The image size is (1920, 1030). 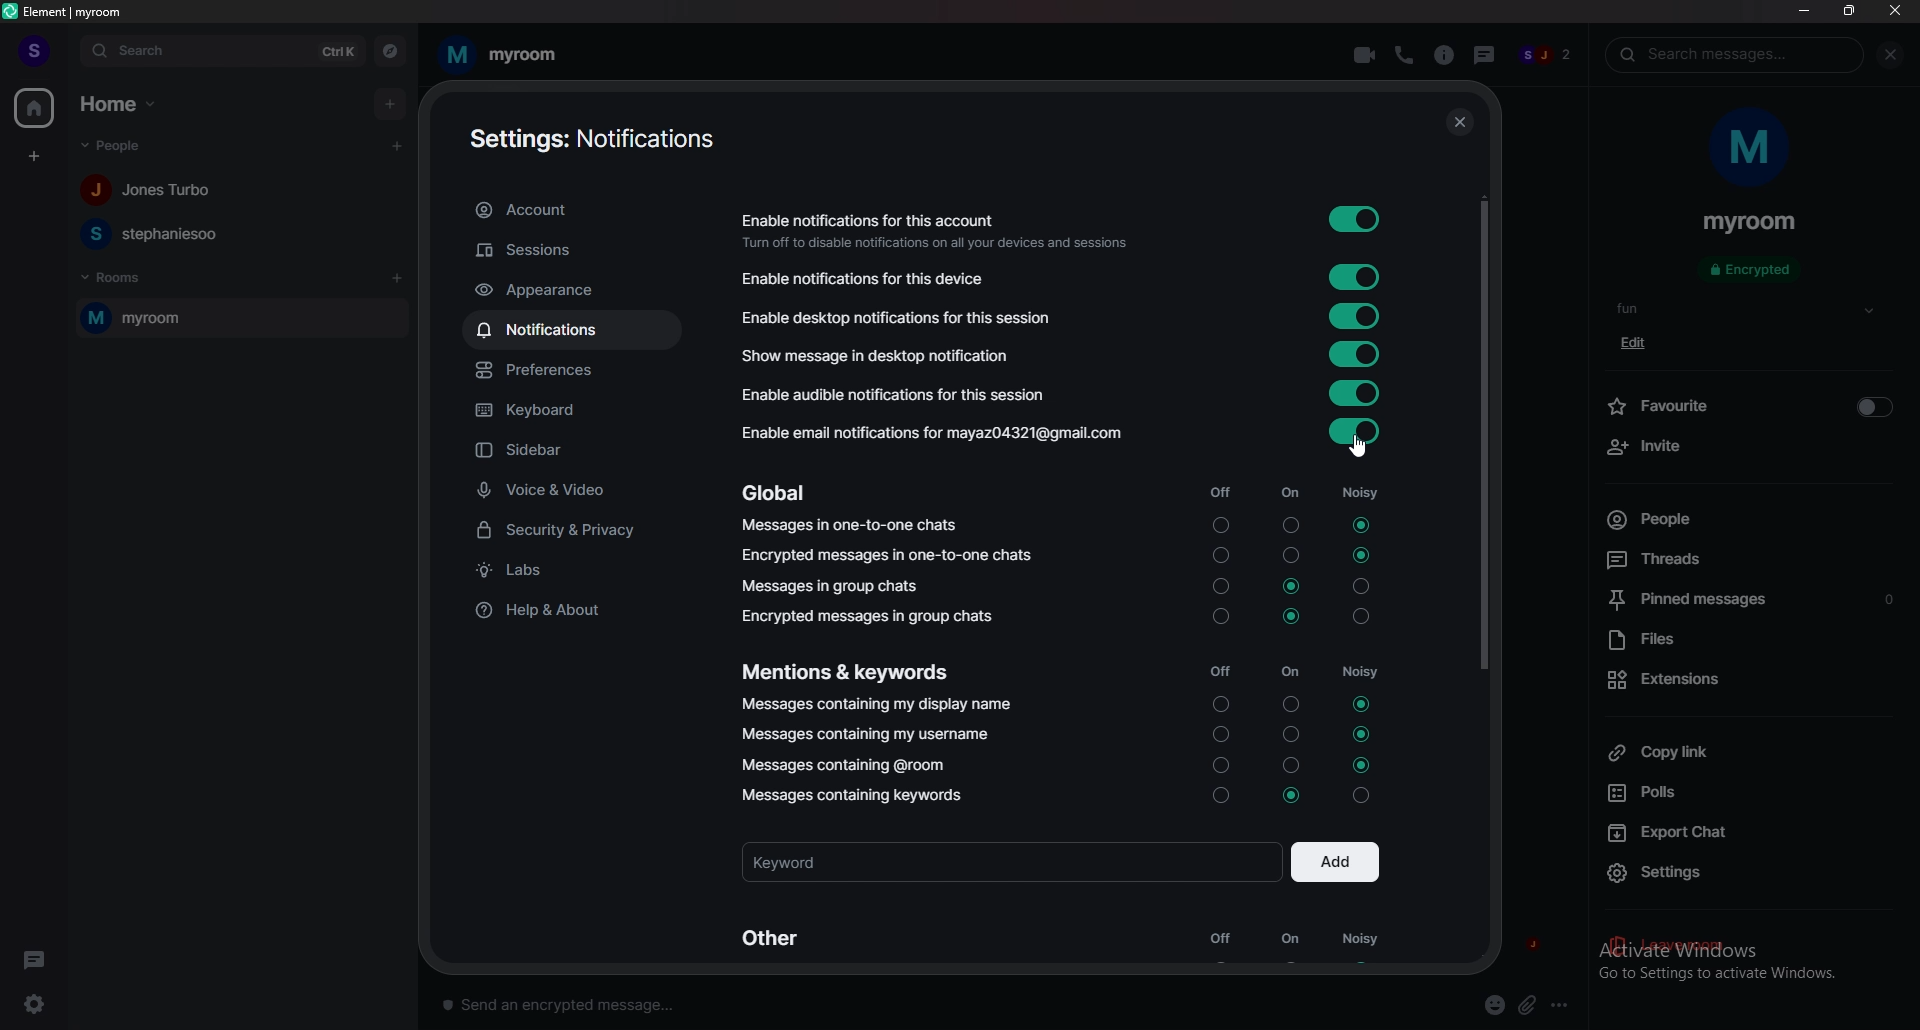 What do you see at coordinates (241, 317) in the screenshot?
I see `room` at bounding box center [241, 317].